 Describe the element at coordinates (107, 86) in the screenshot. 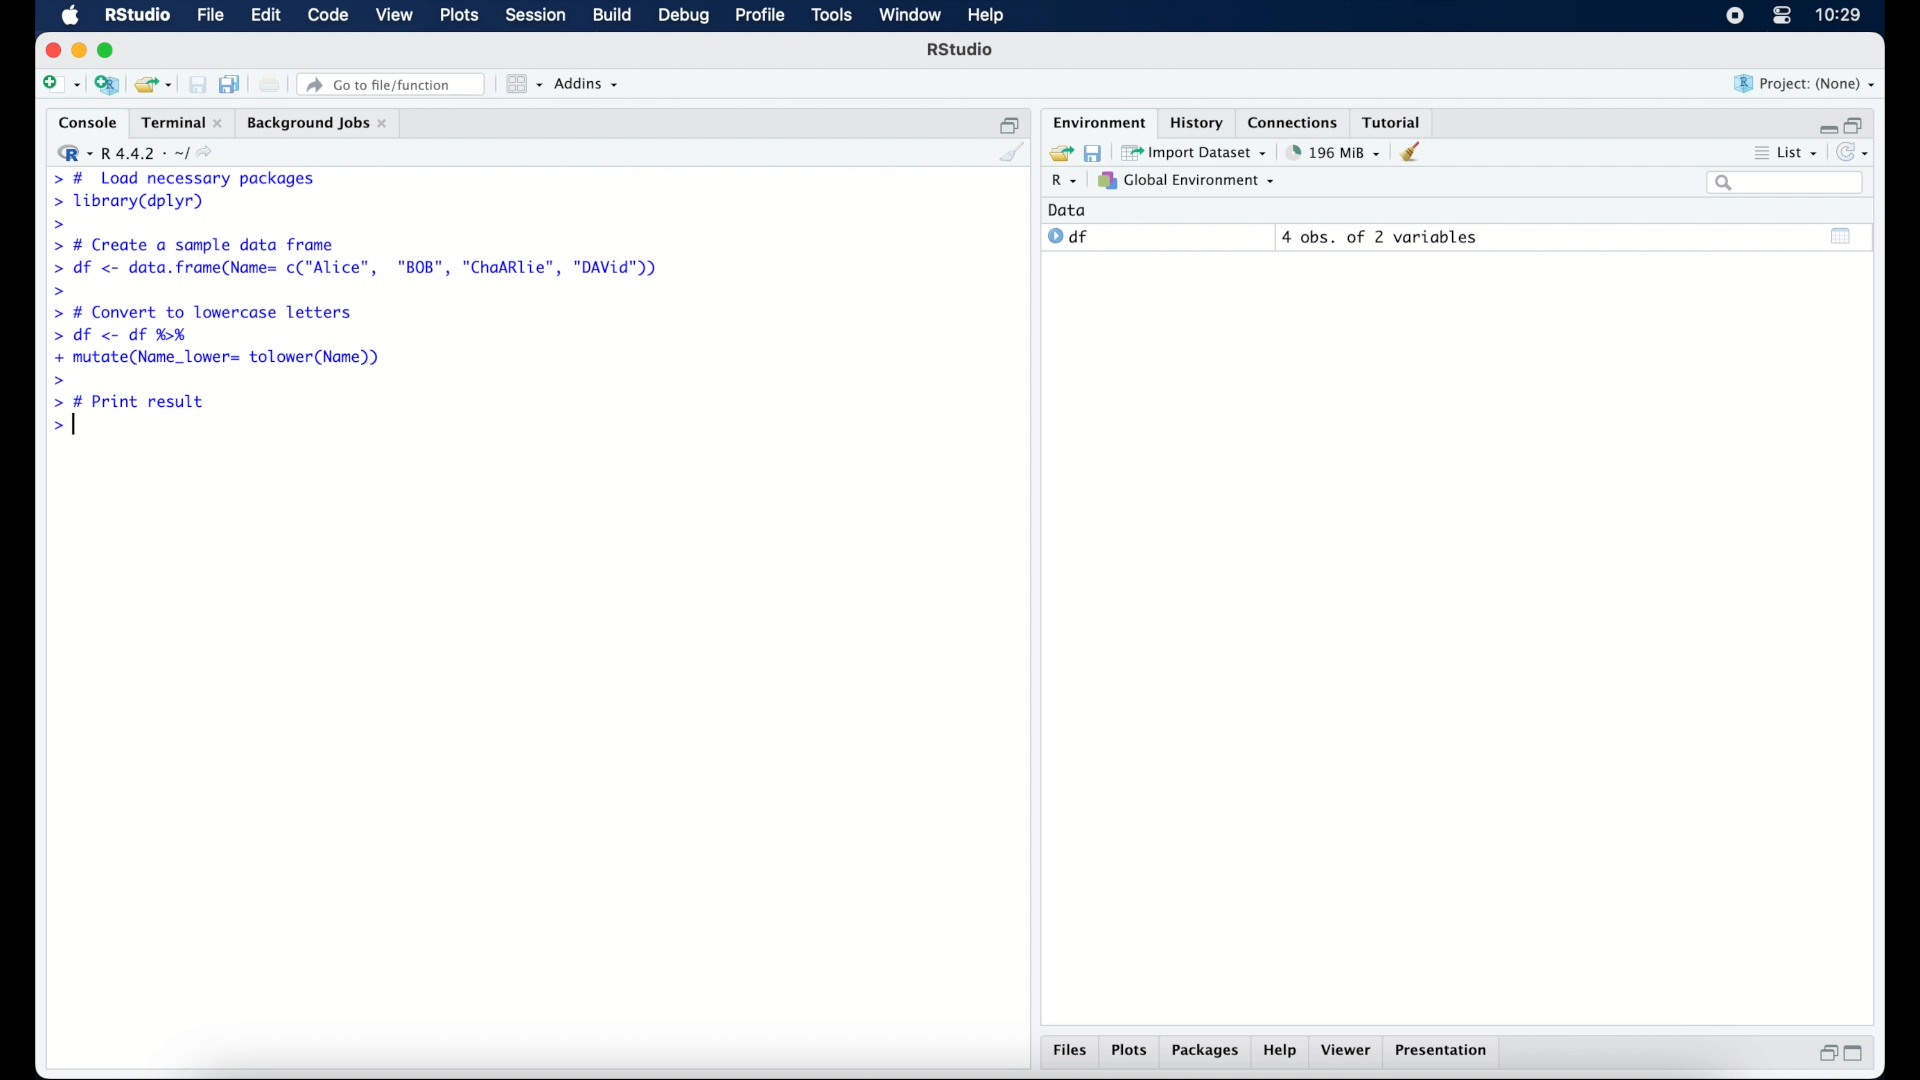

I see `create new project` at that location.